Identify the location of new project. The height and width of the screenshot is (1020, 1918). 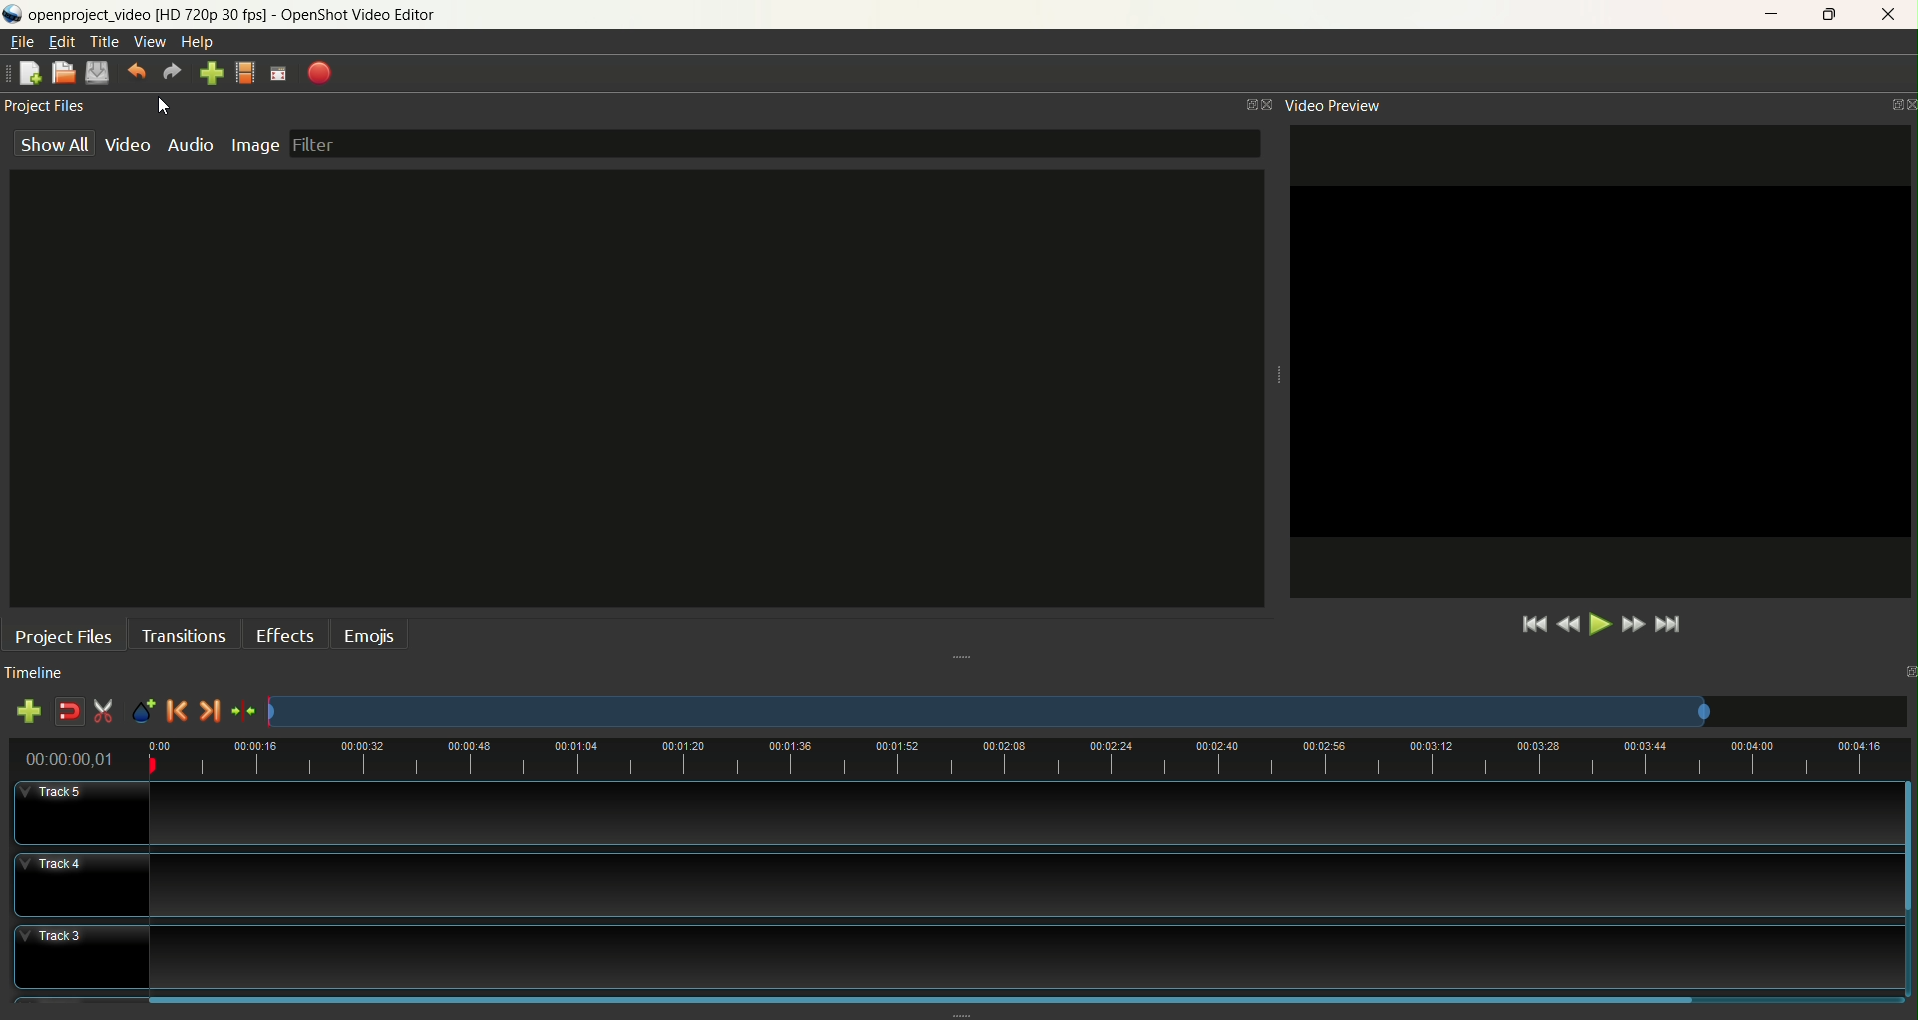
(28, 71).